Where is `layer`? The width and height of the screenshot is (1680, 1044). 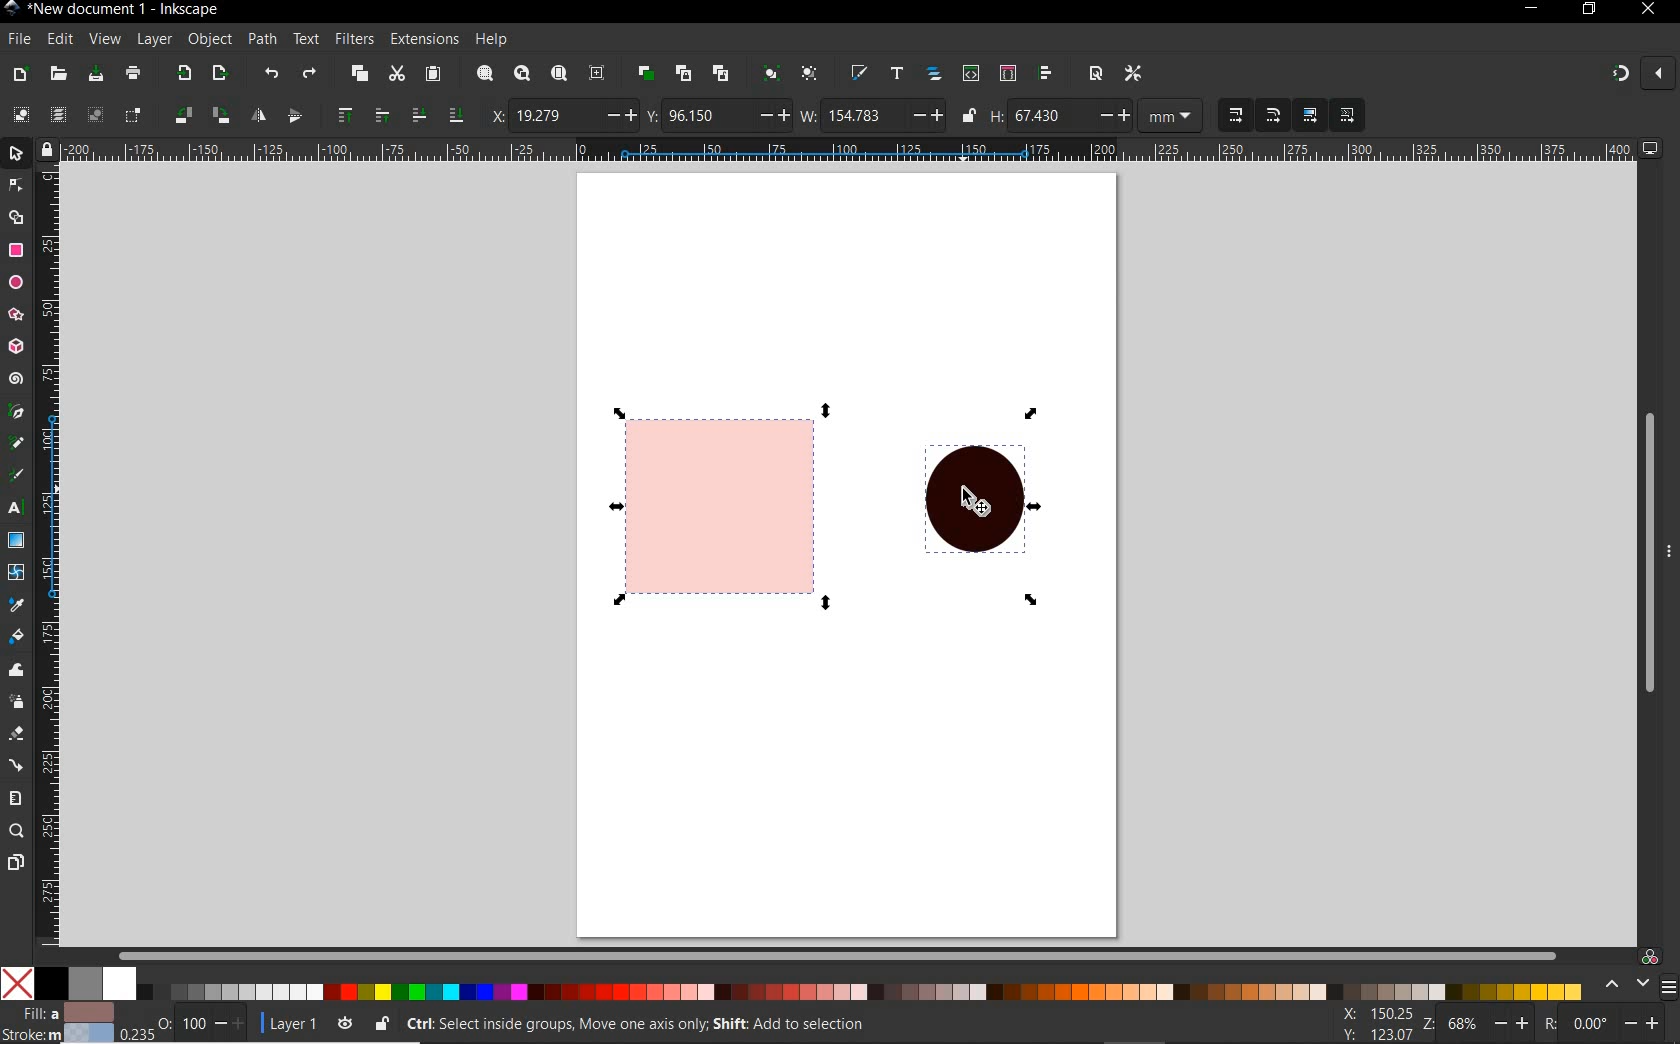 layer is located at coordinates (155, 38).